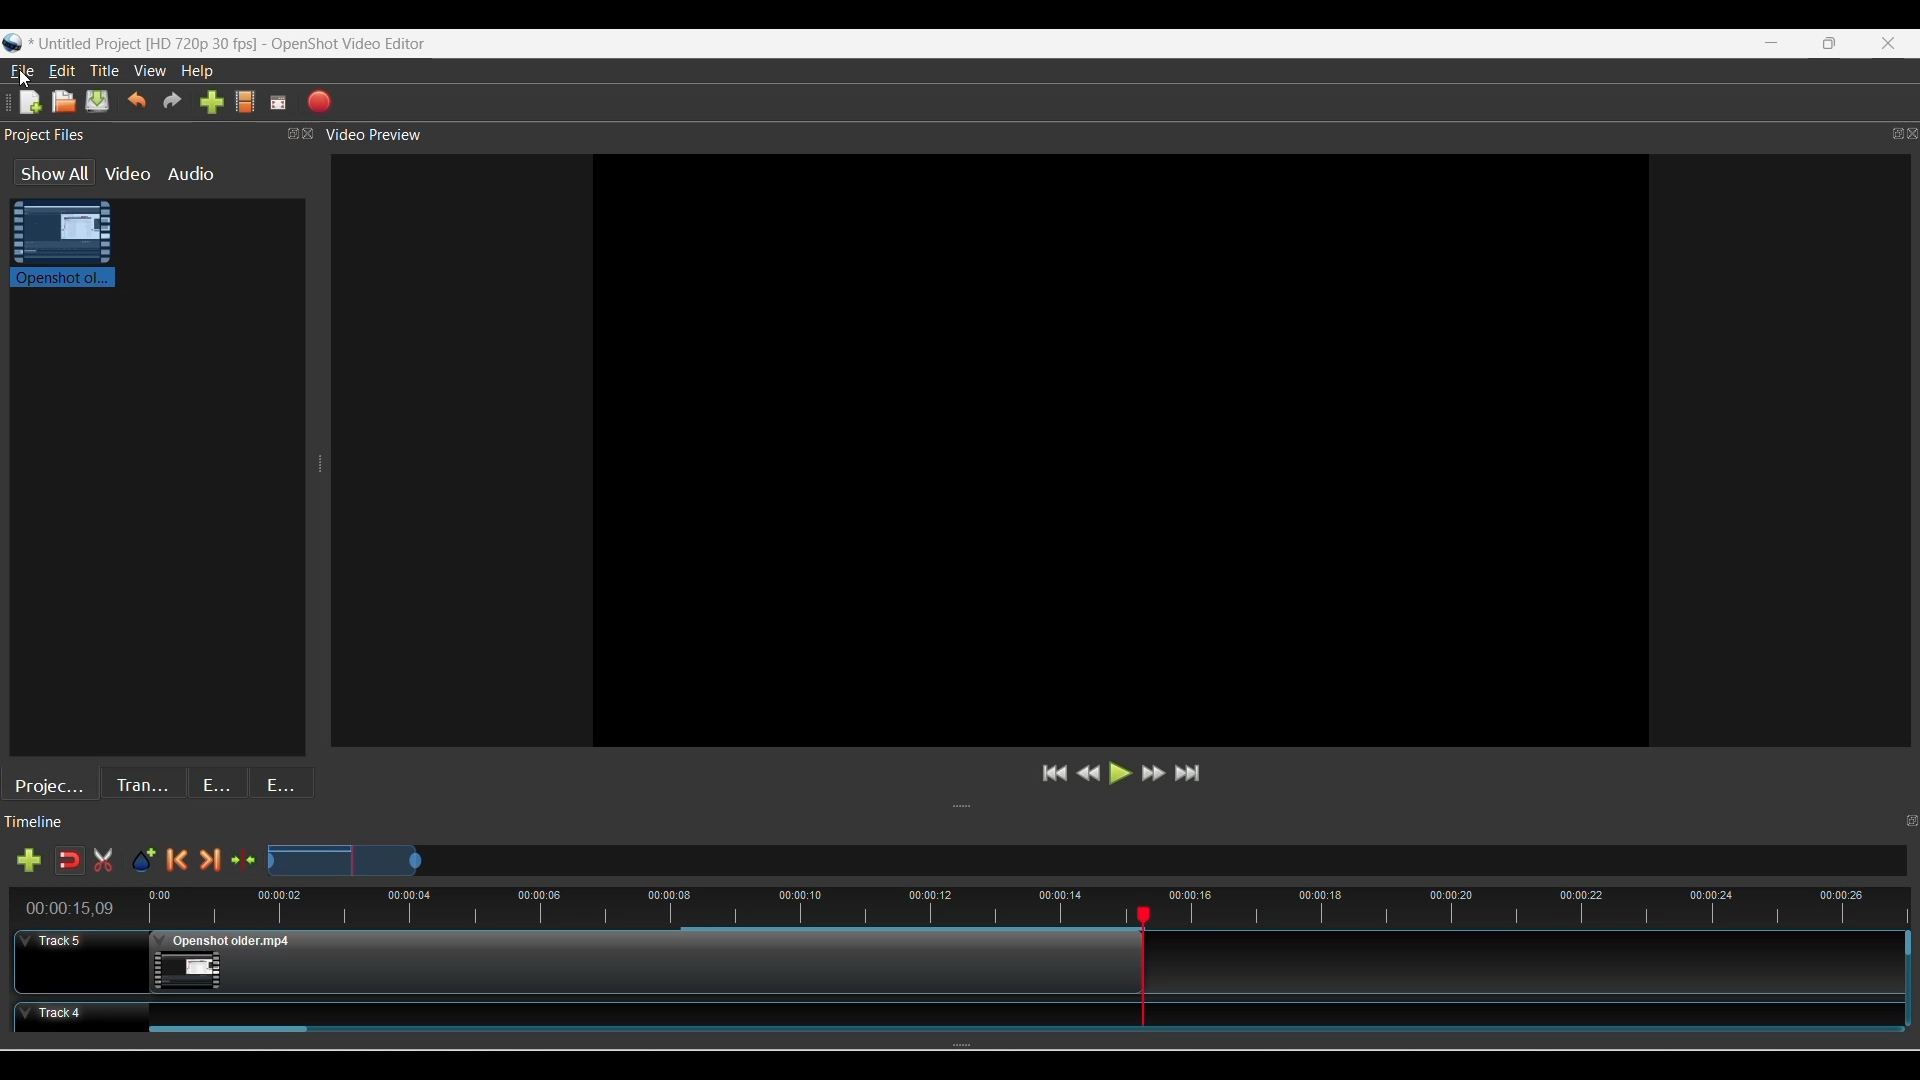 The image size is (1920, 1080). I want to click on Export video, so click(319, 102).